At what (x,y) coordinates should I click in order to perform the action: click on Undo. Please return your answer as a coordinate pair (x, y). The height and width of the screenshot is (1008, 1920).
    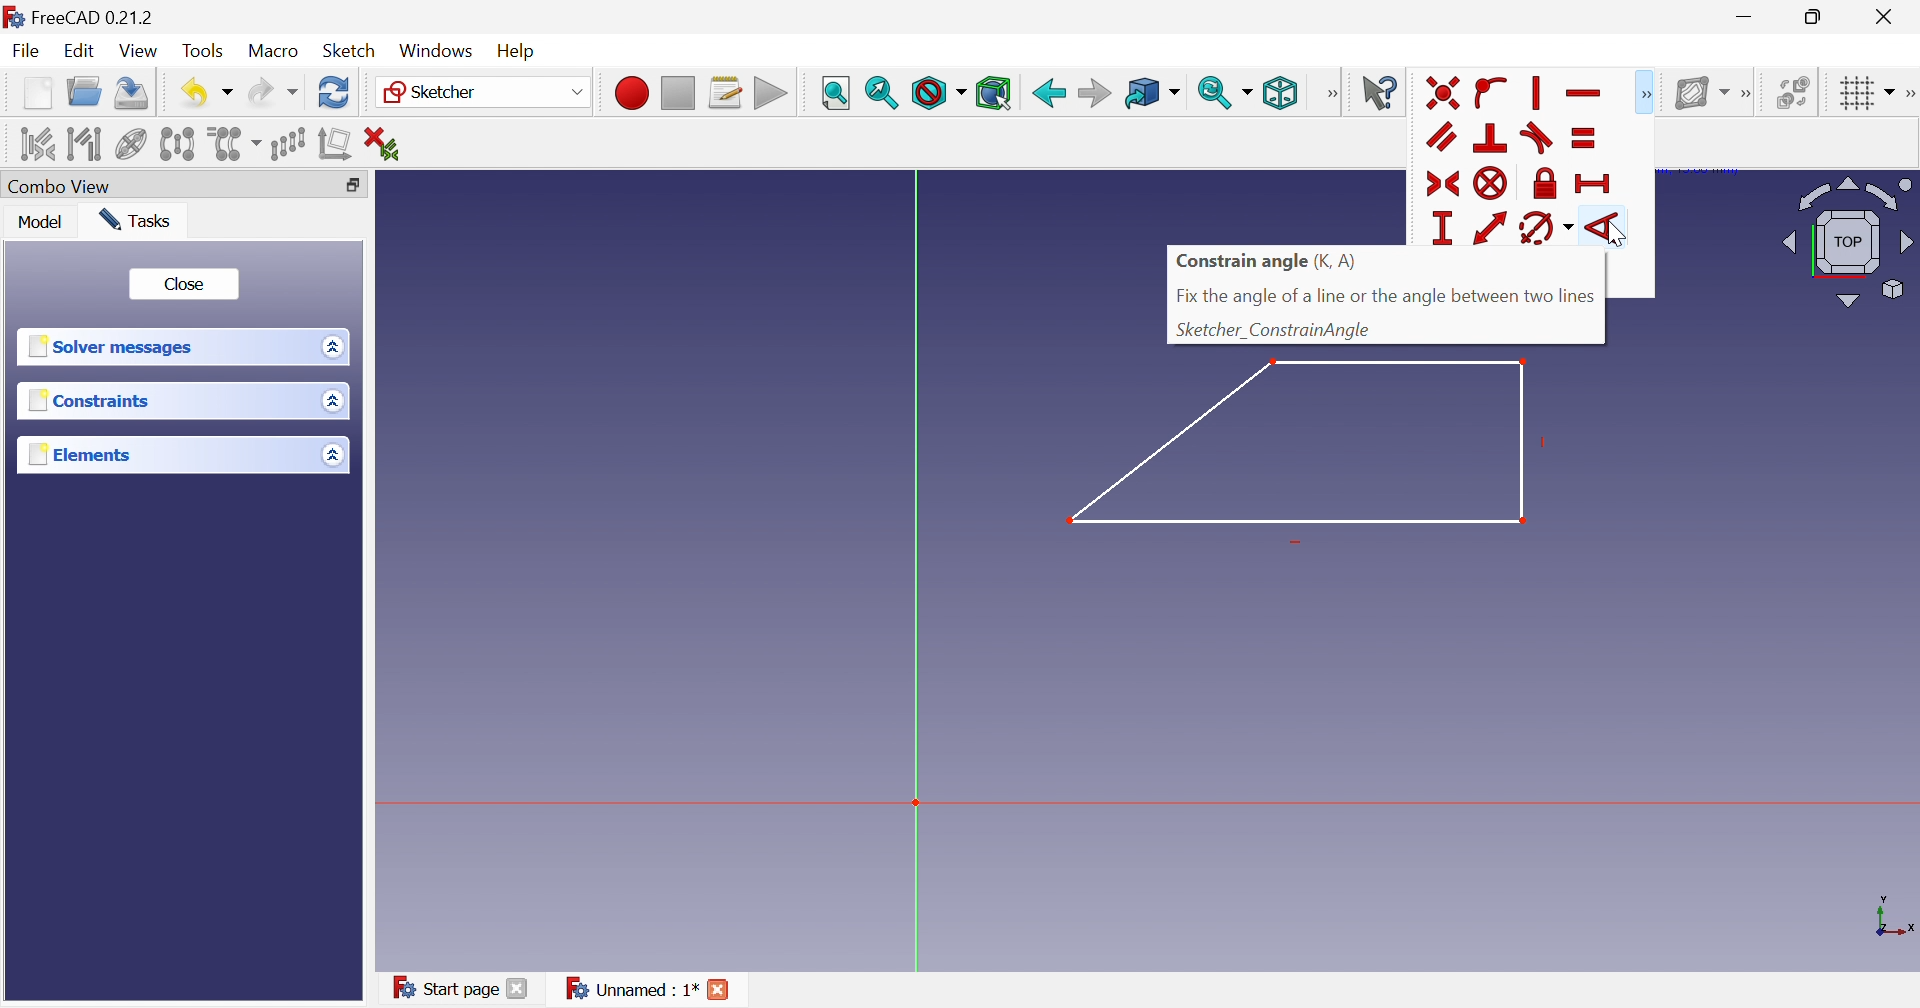
    Looking at the image, I should click on (190, 91).